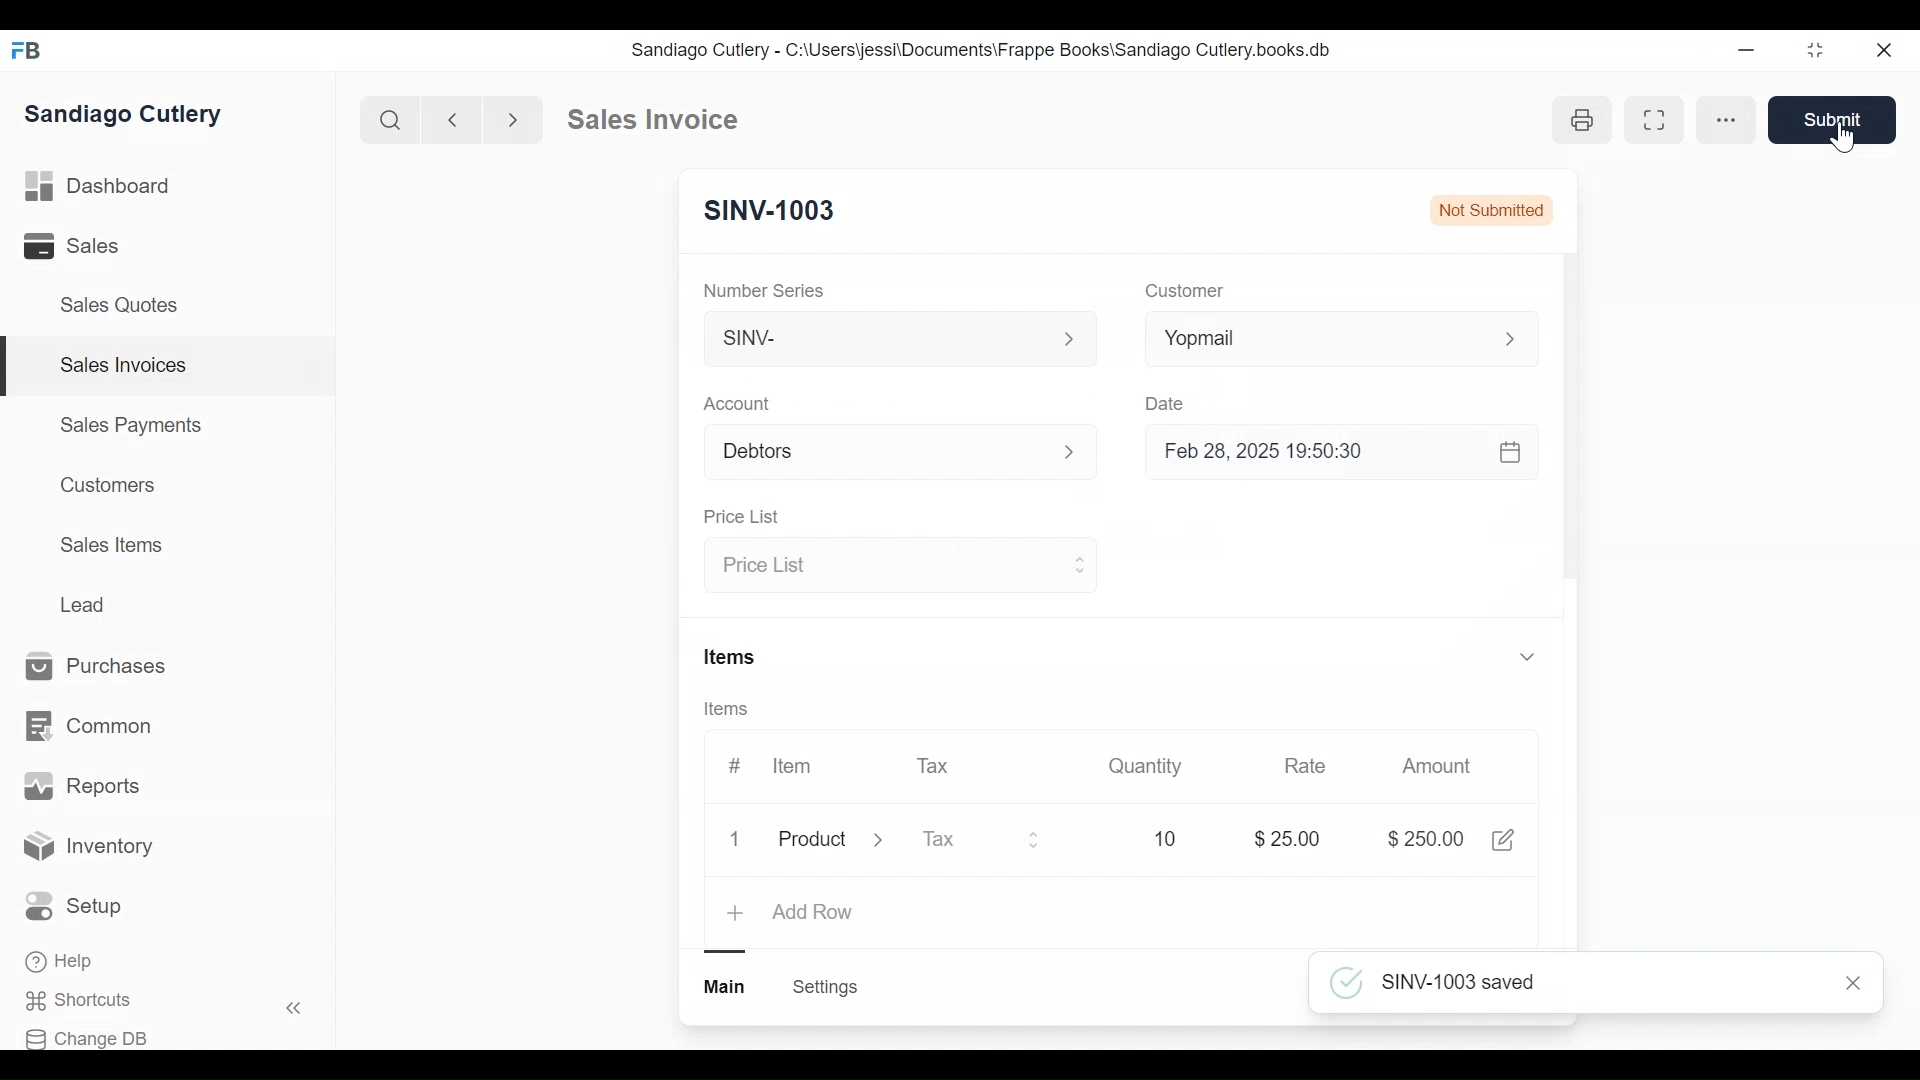 The height and width of the screenshot is (1080, 1920). I want to click on not submited, so click(1488, 209).